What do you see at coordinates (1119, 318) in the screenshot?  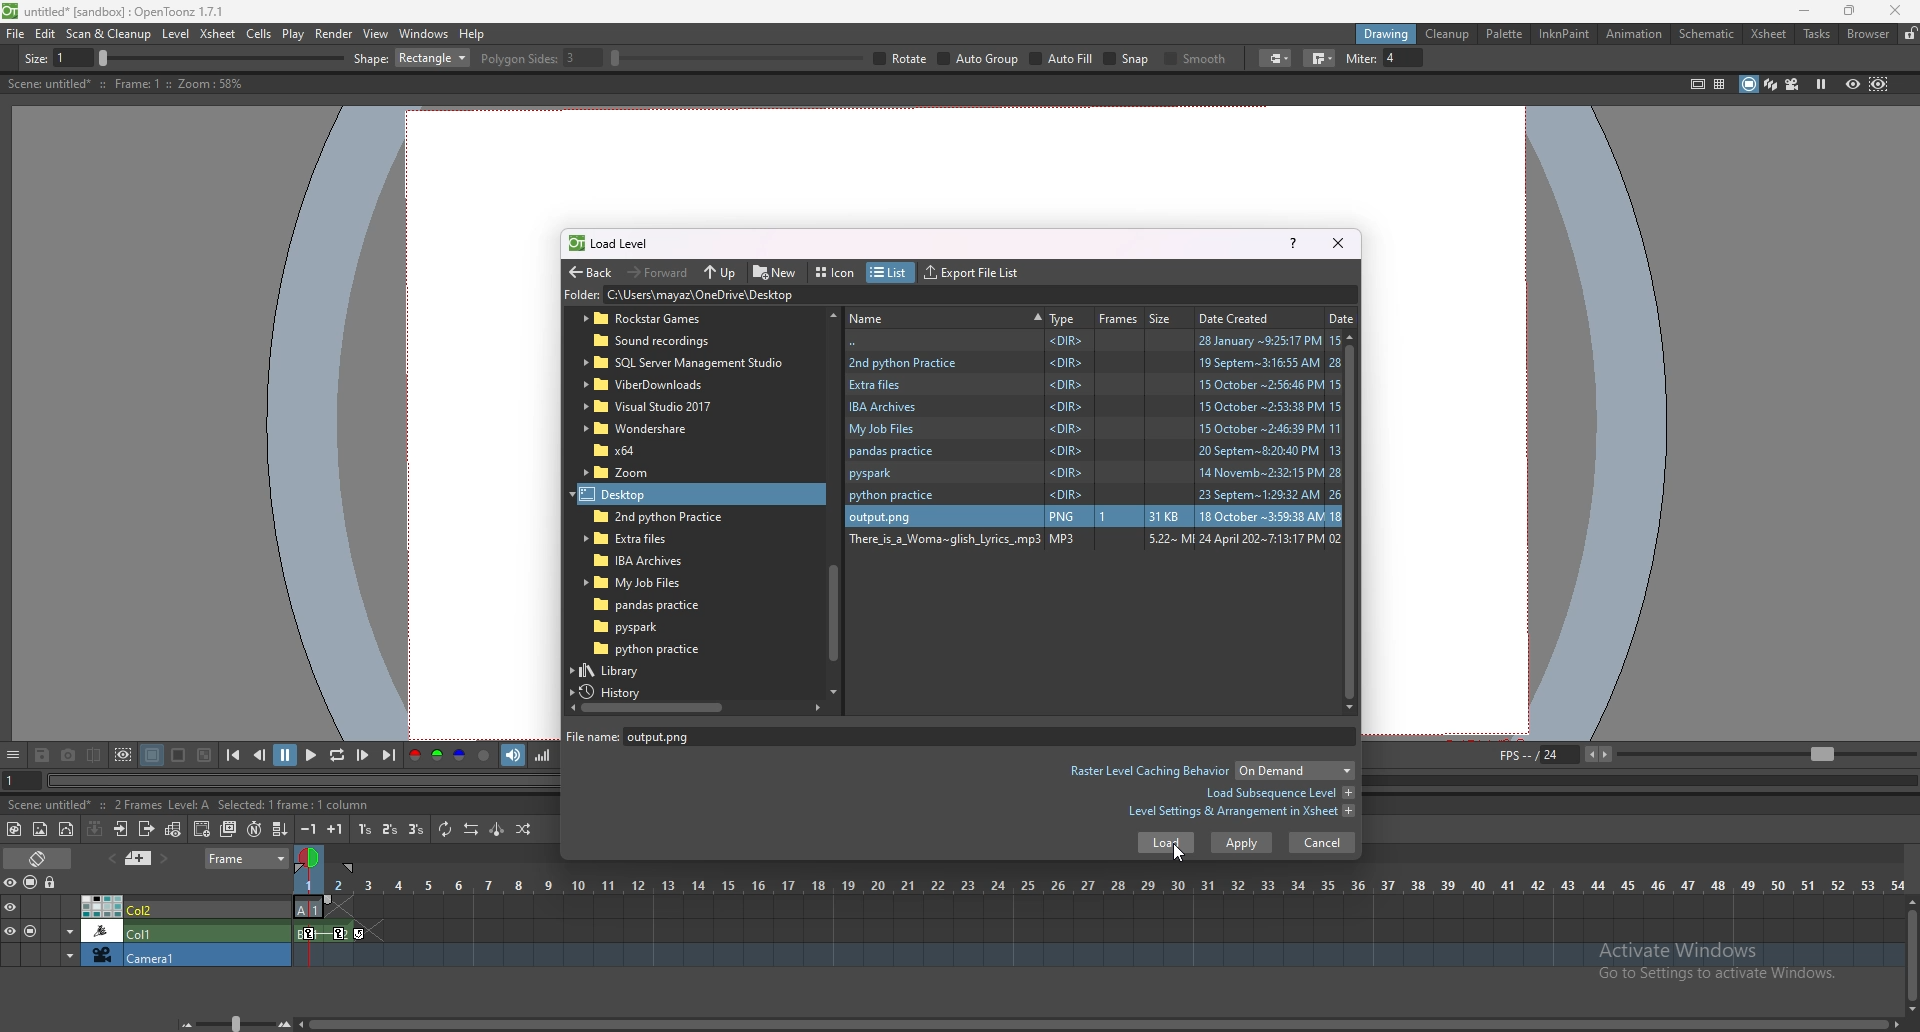 I see `frames` at bounding box center [1119, 318].